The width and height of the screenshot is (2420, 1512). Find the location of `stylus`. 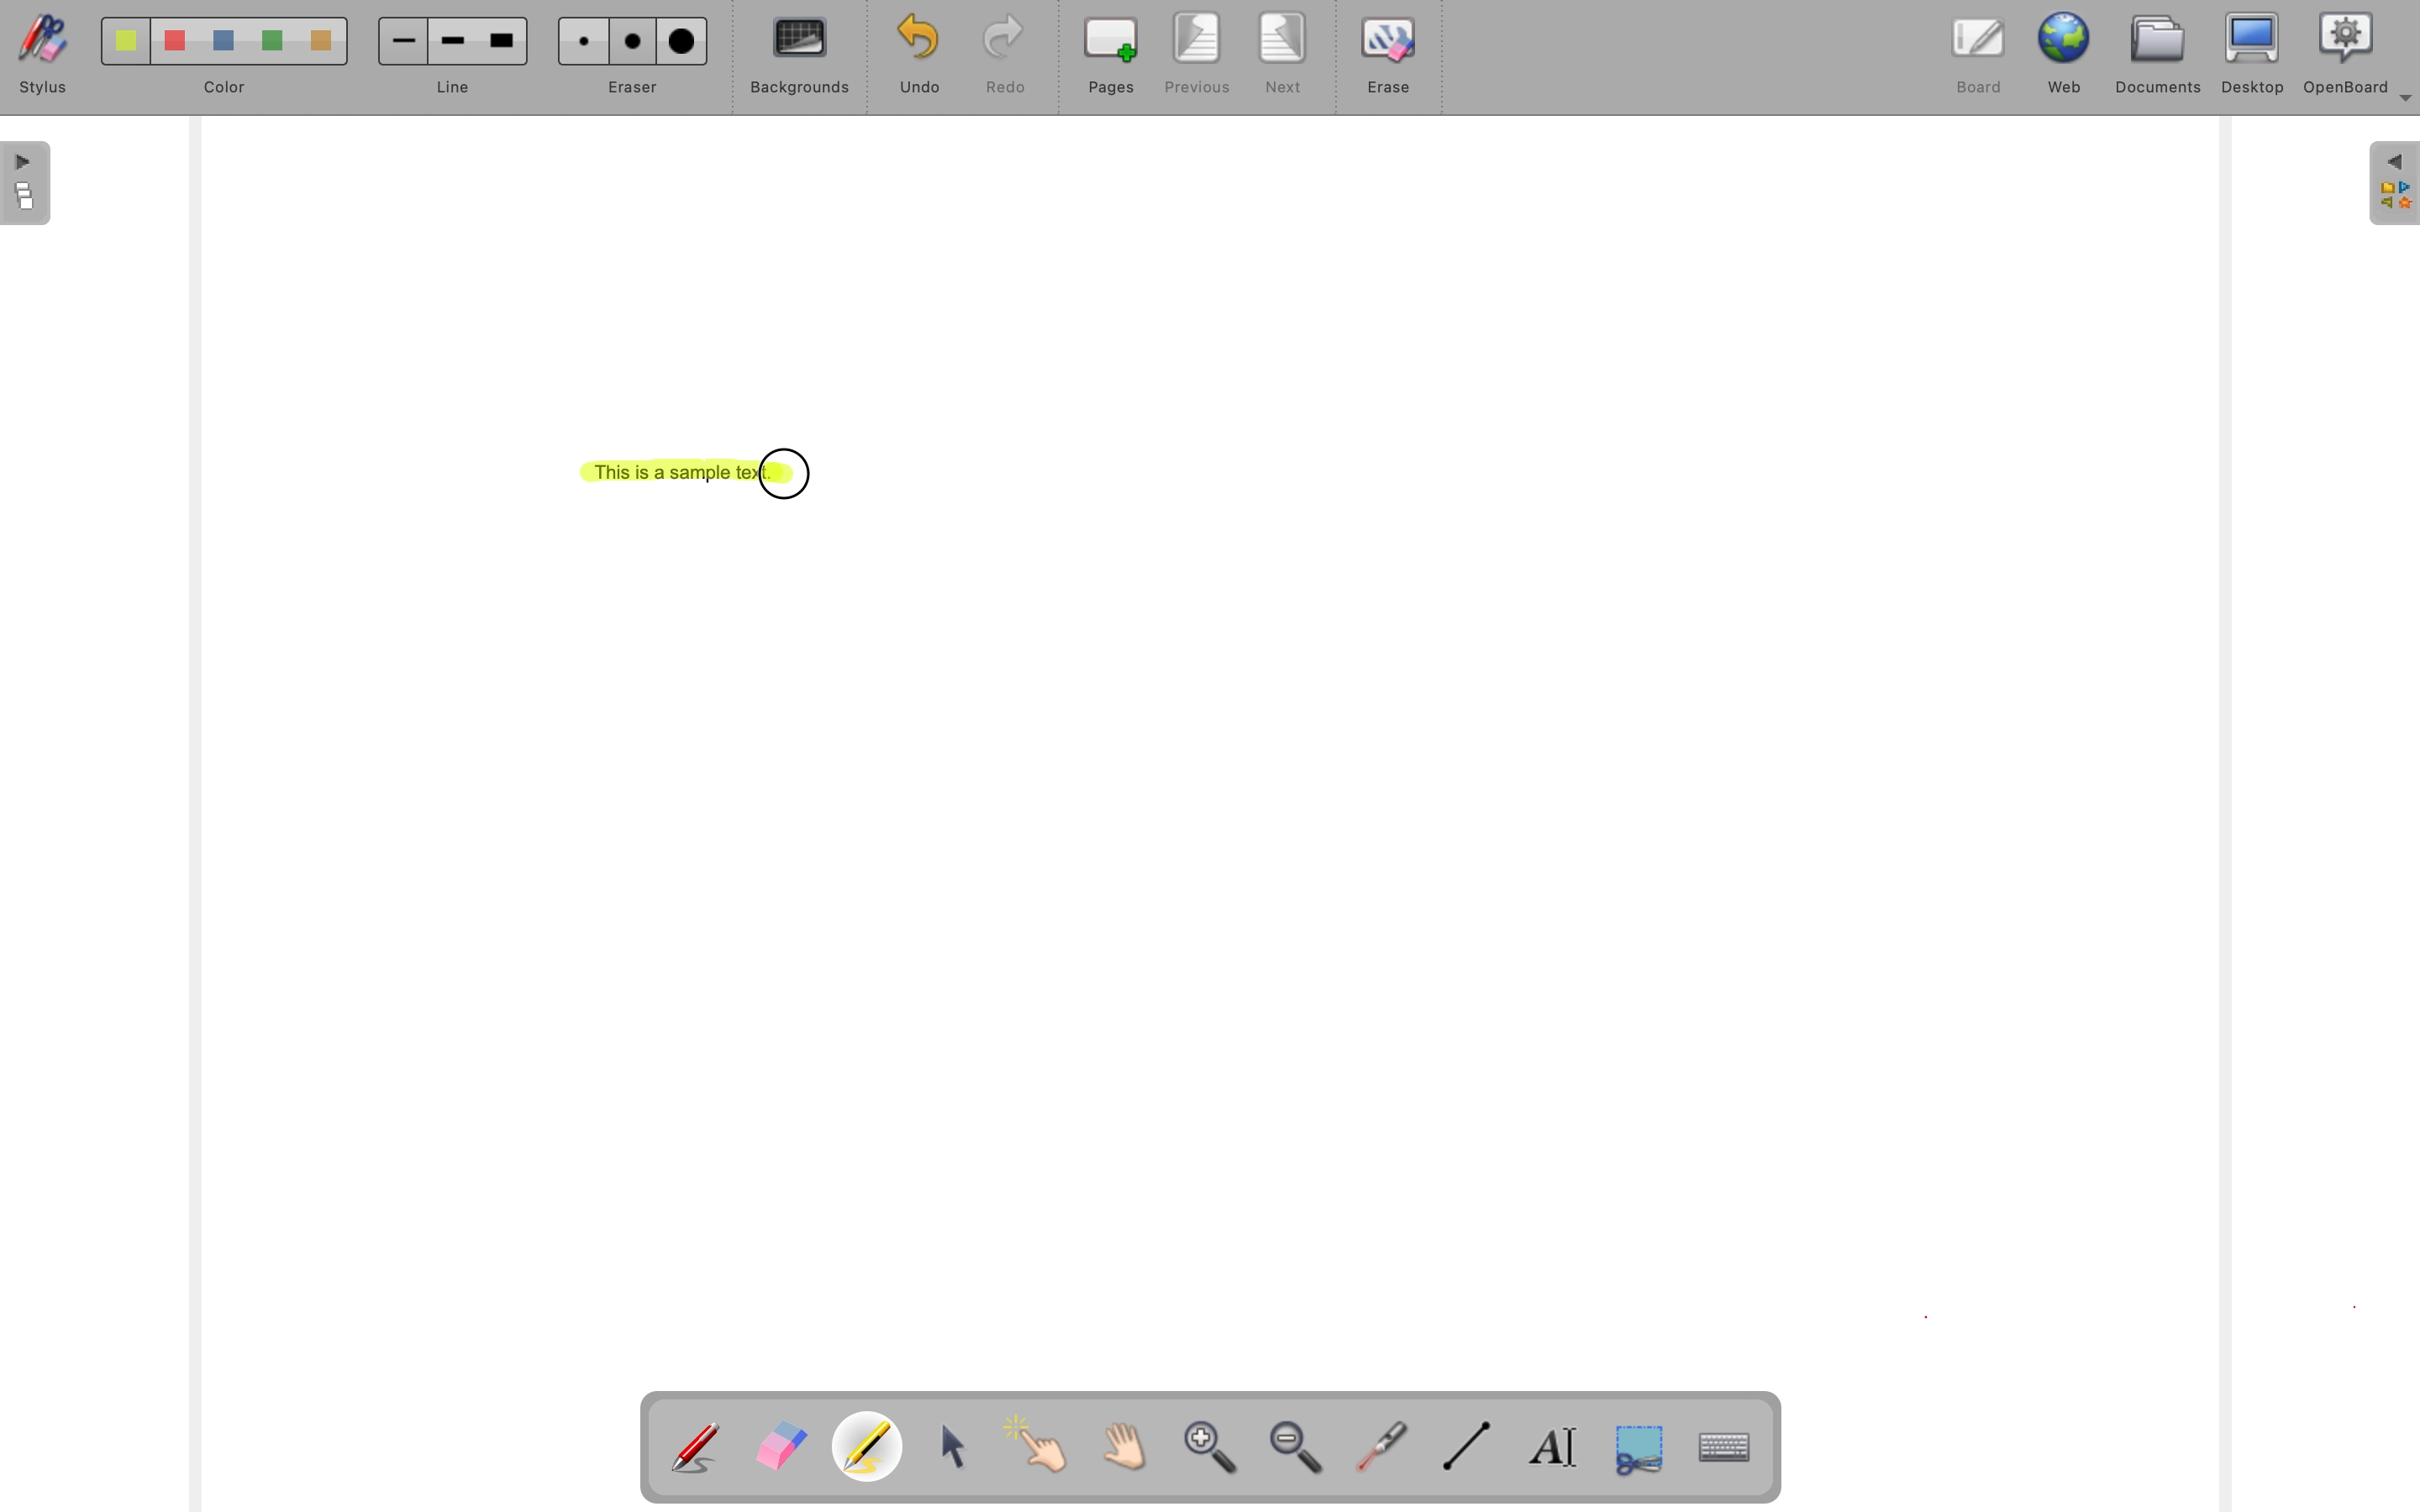

stylus is located at coordinates (43, 55).